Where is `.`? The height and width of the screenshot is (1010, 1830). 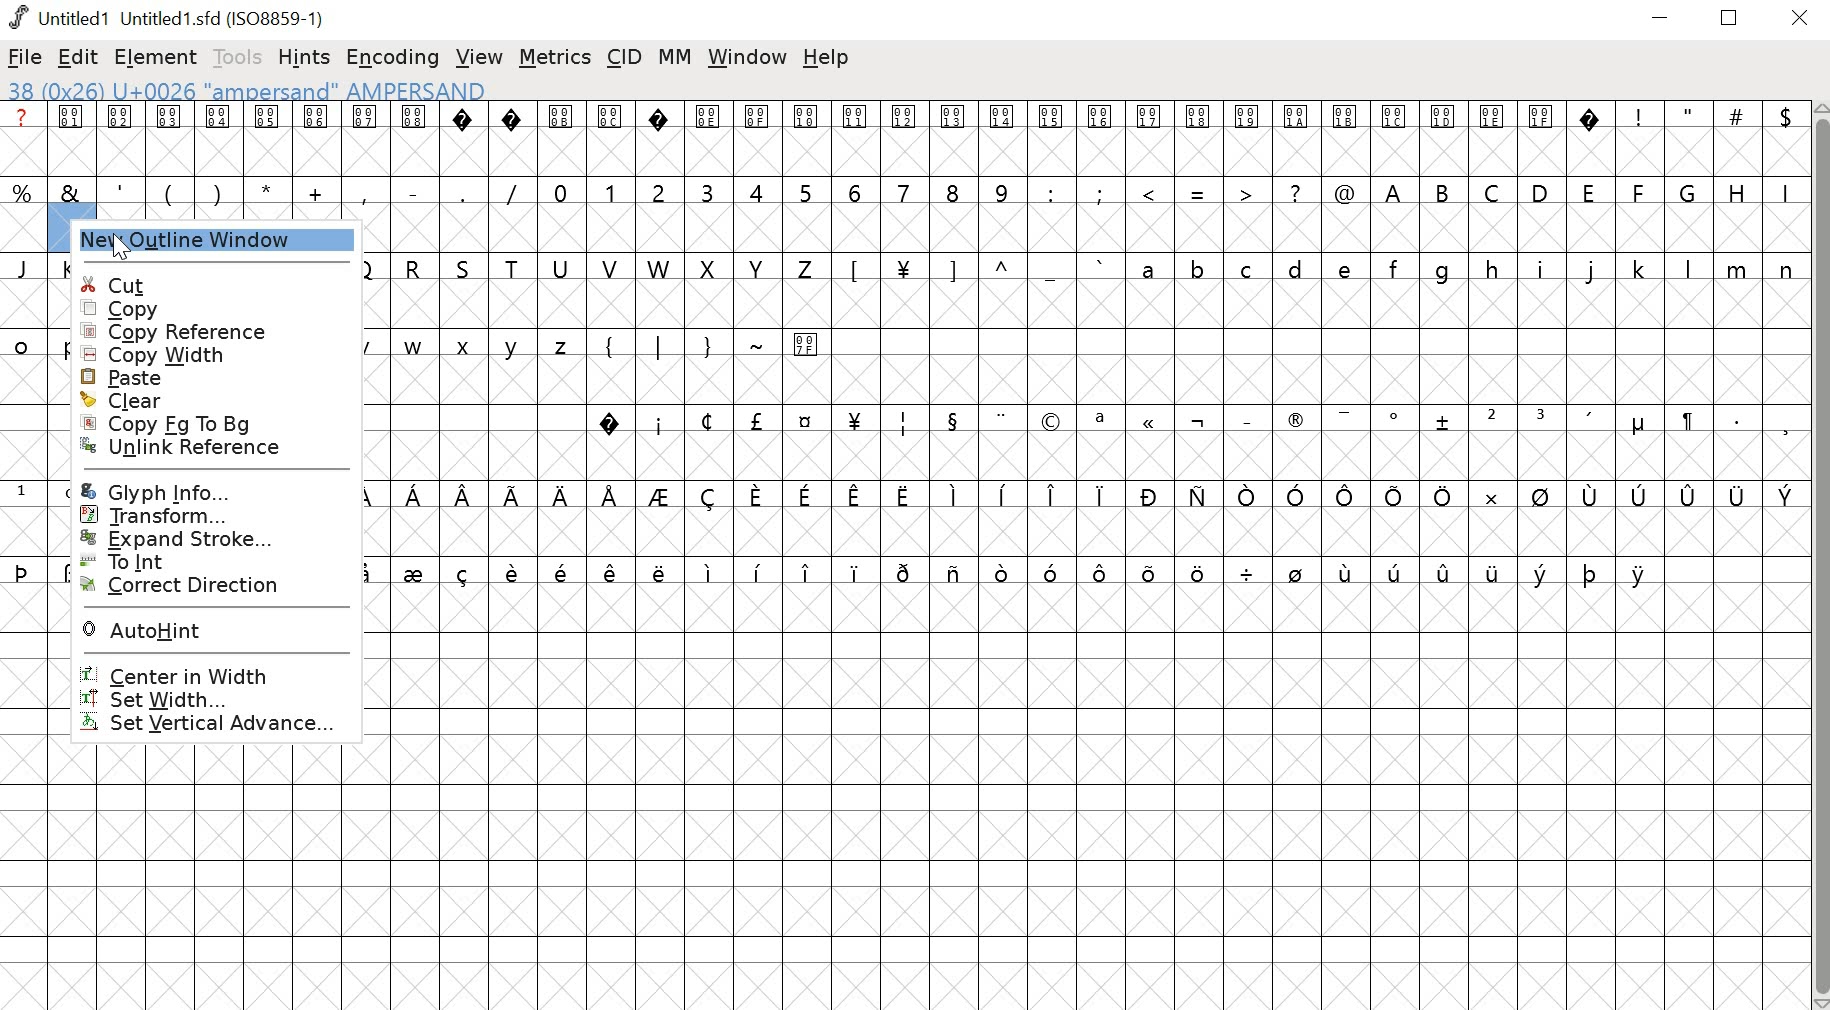
. is located at coordinates (461, 191).